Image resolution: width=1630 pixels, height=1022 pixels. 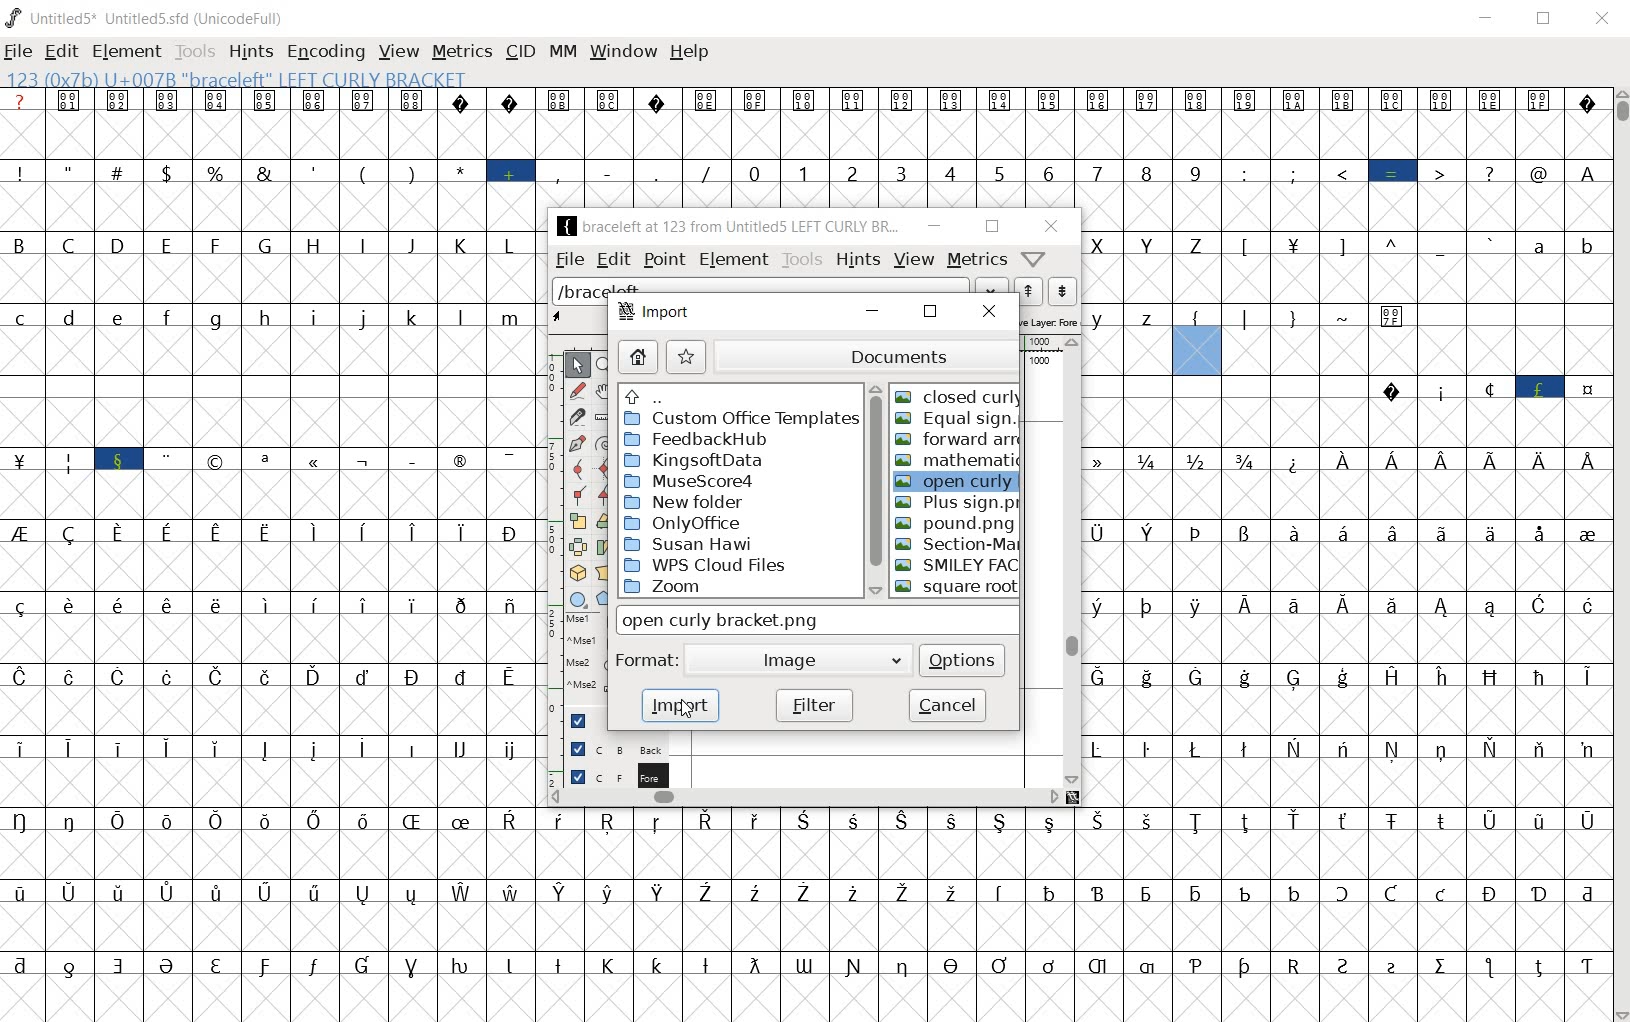 I want to click on help, so click(x=688, y=53).